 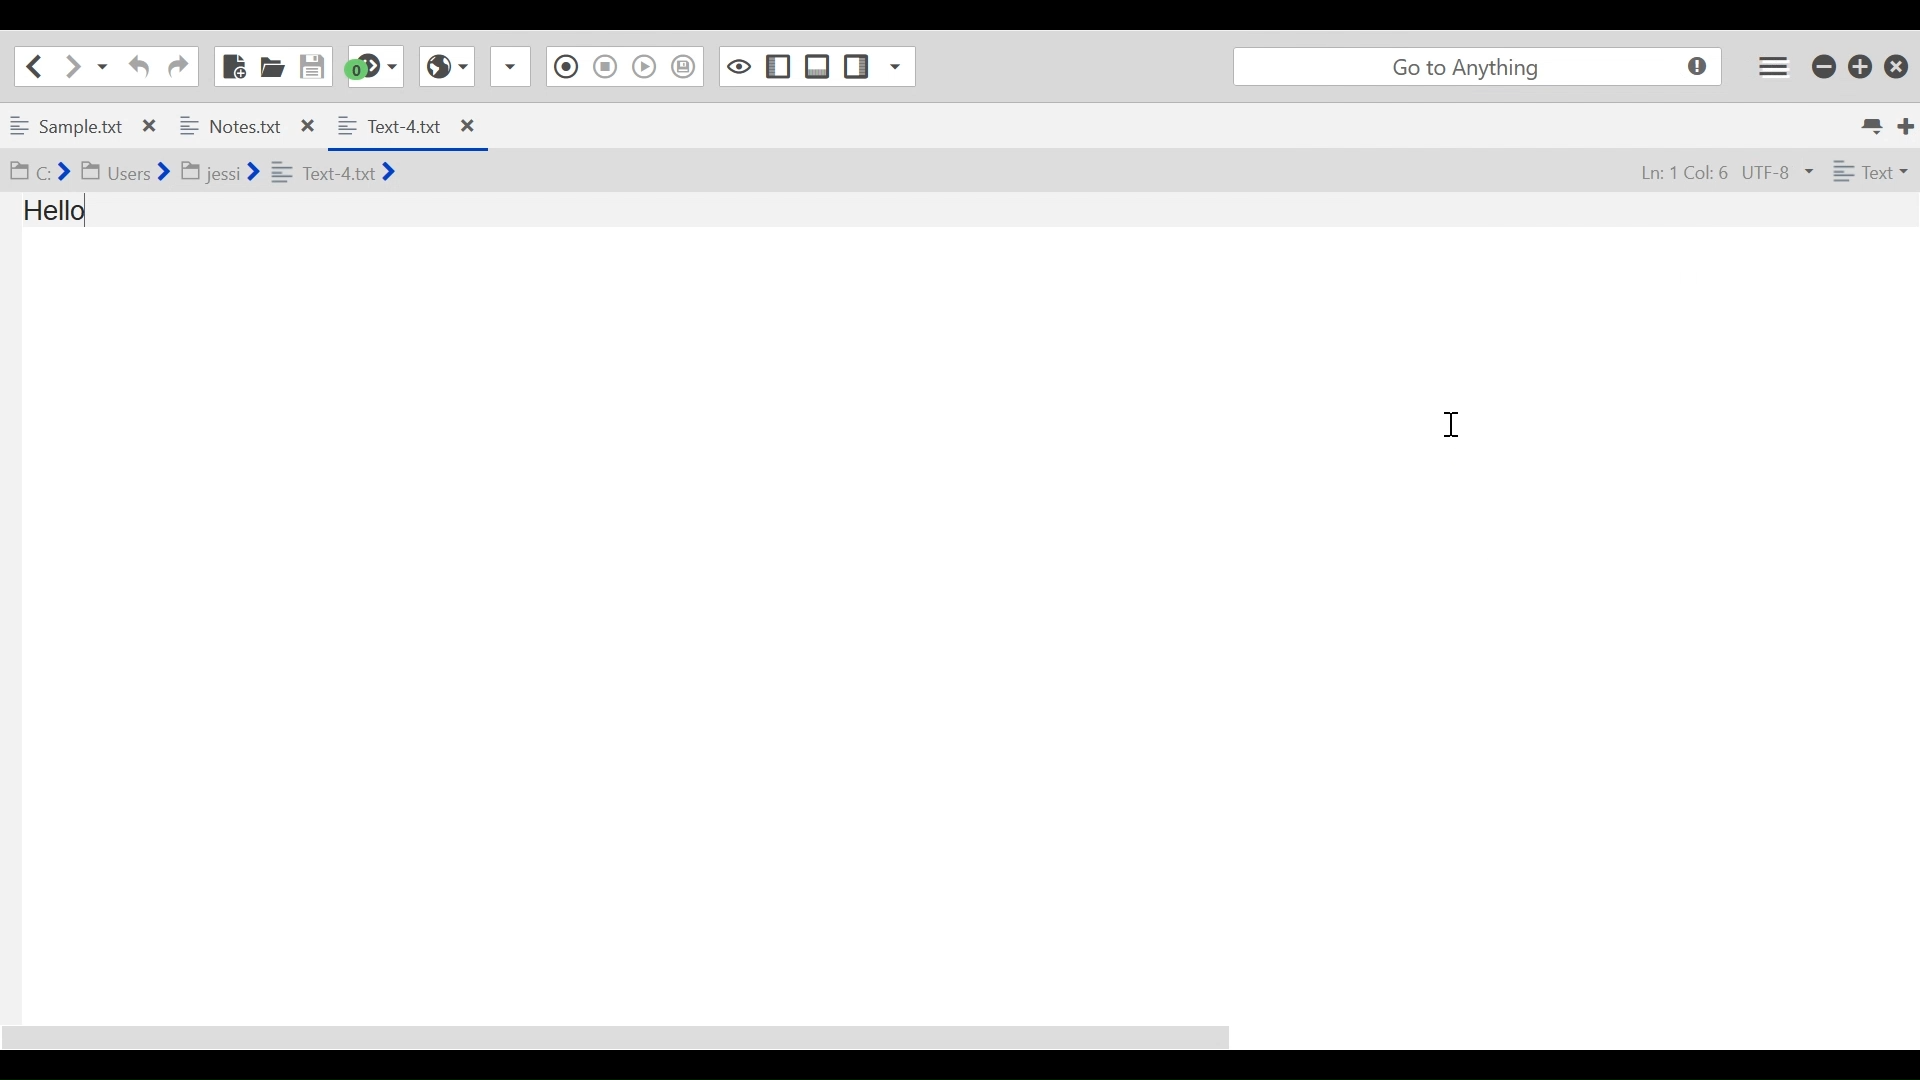 I want to click on cursor, so click(x=1451, y=424).